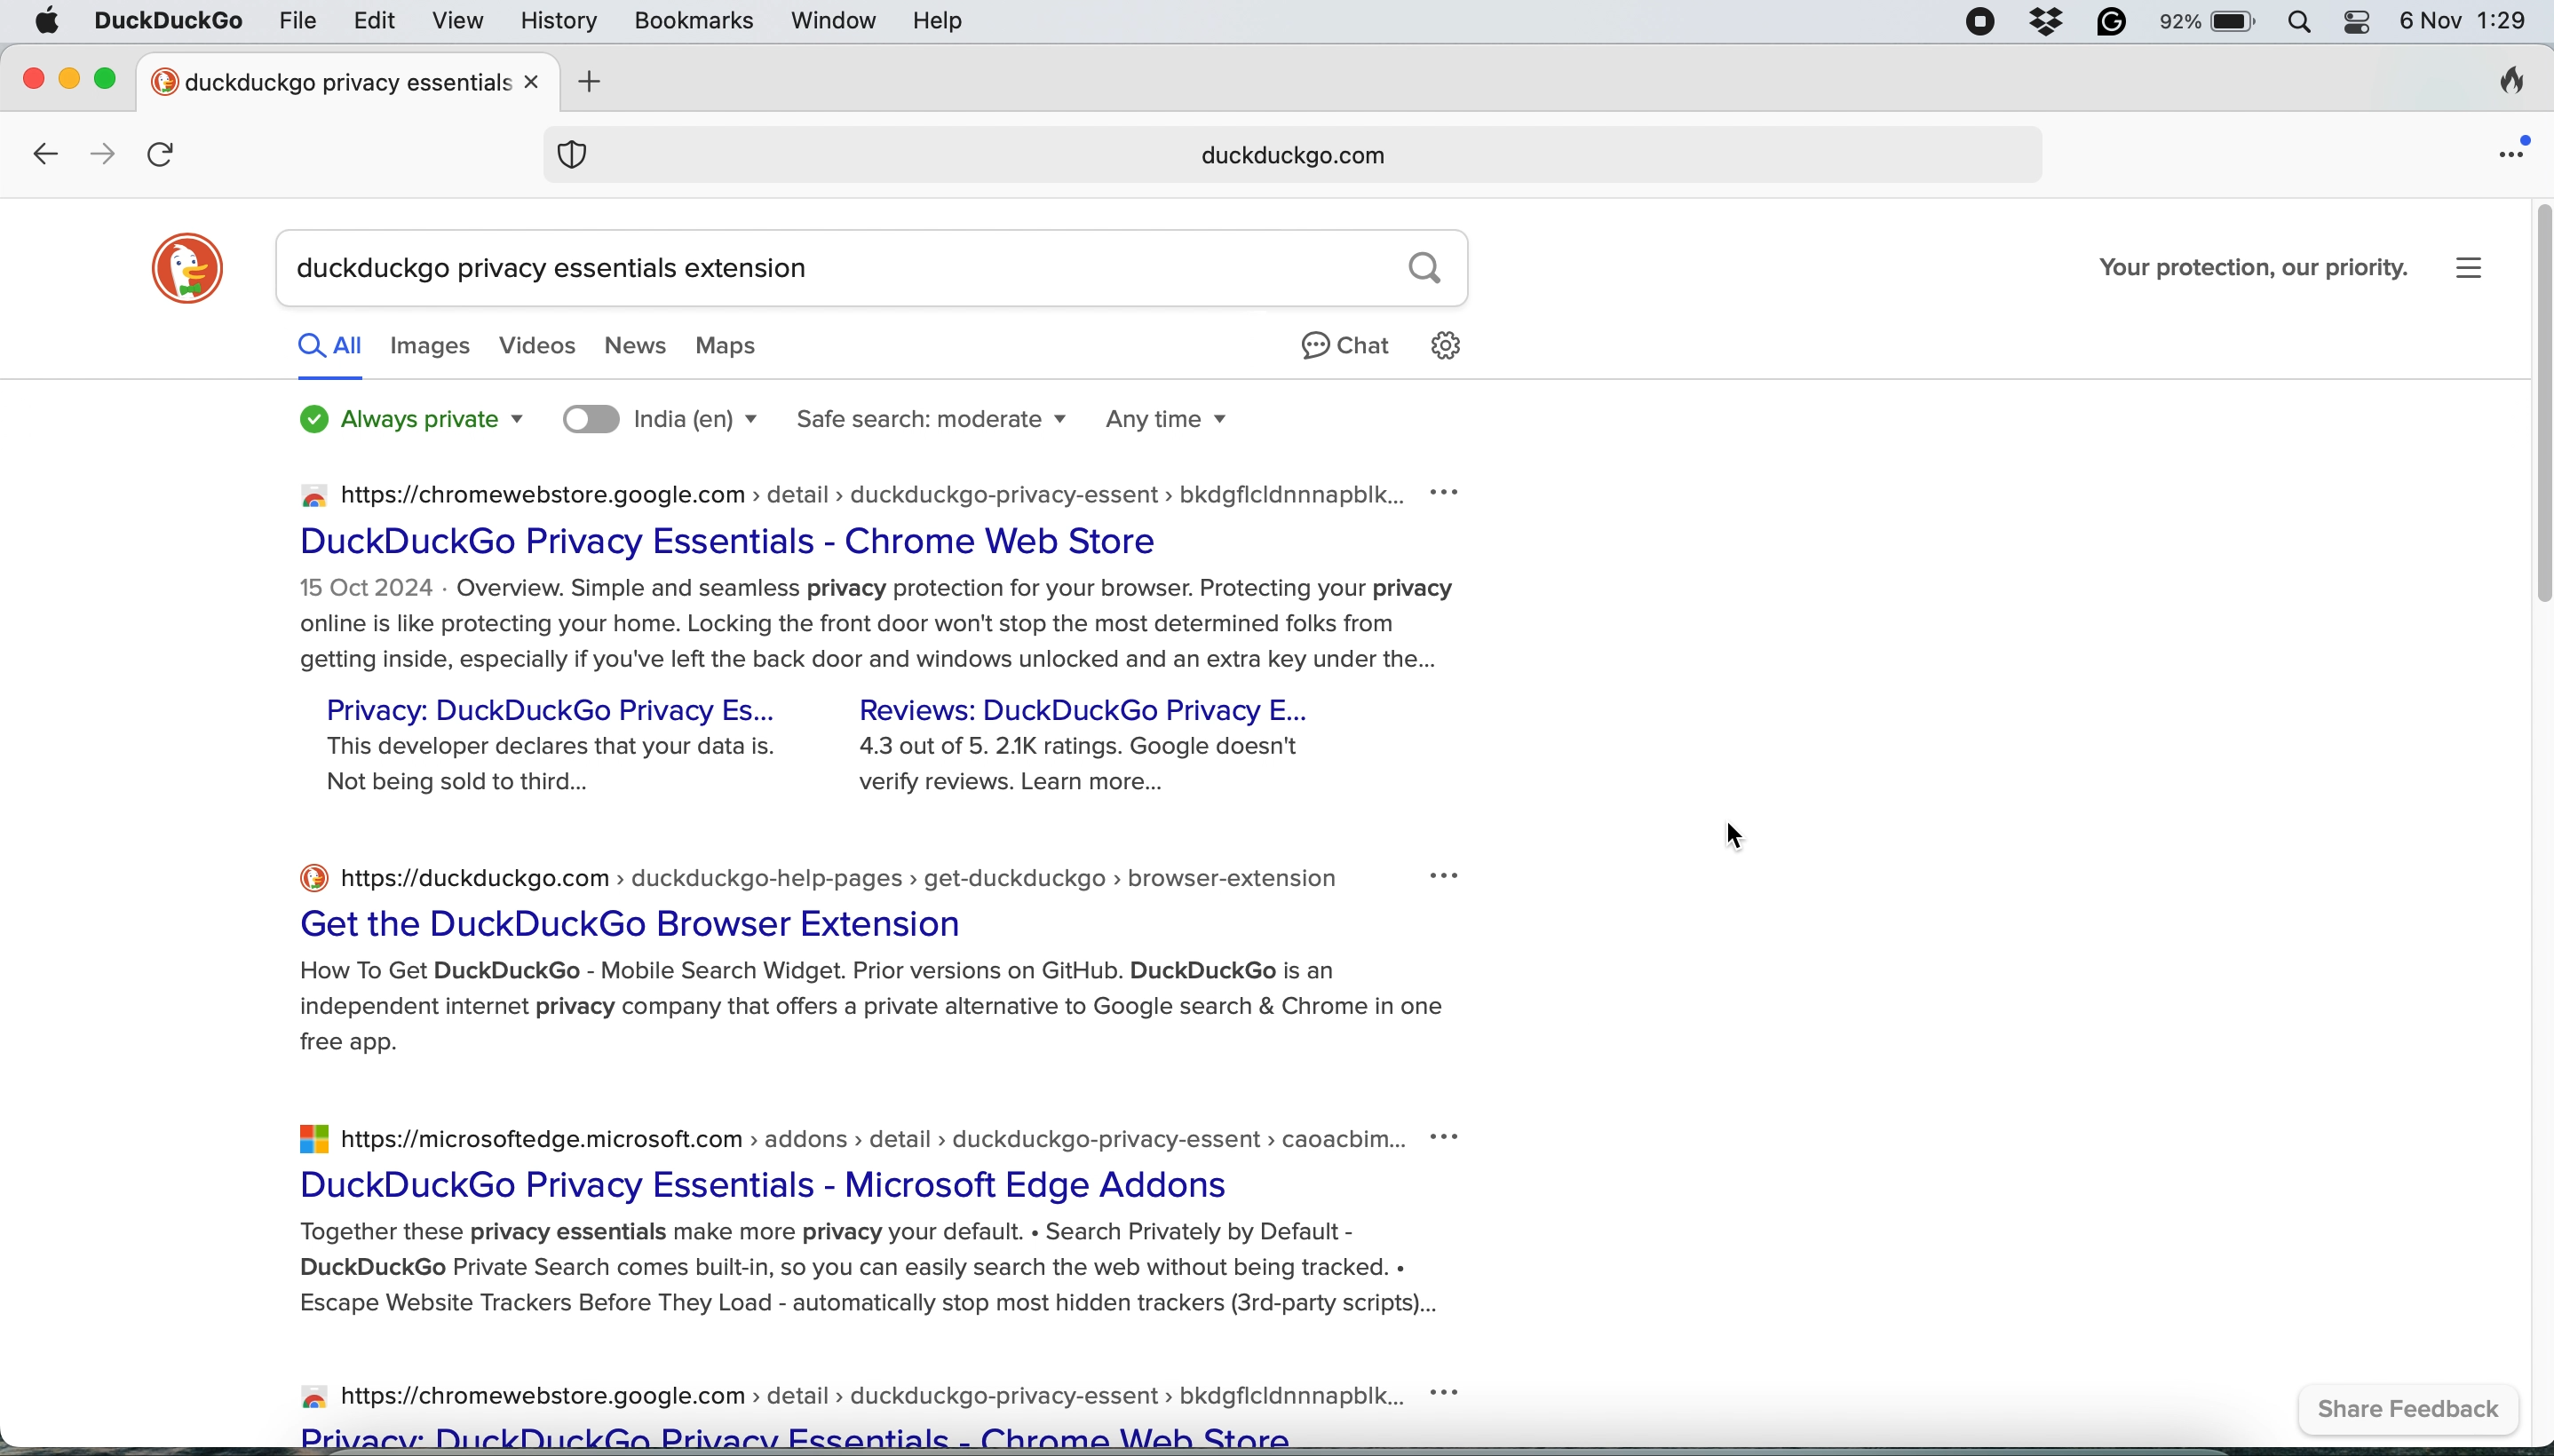 The image size is (2554, 1456). I want to click on DuckDuckGo Privacy Essentials - Chrome Web Store, so click(733, 543).